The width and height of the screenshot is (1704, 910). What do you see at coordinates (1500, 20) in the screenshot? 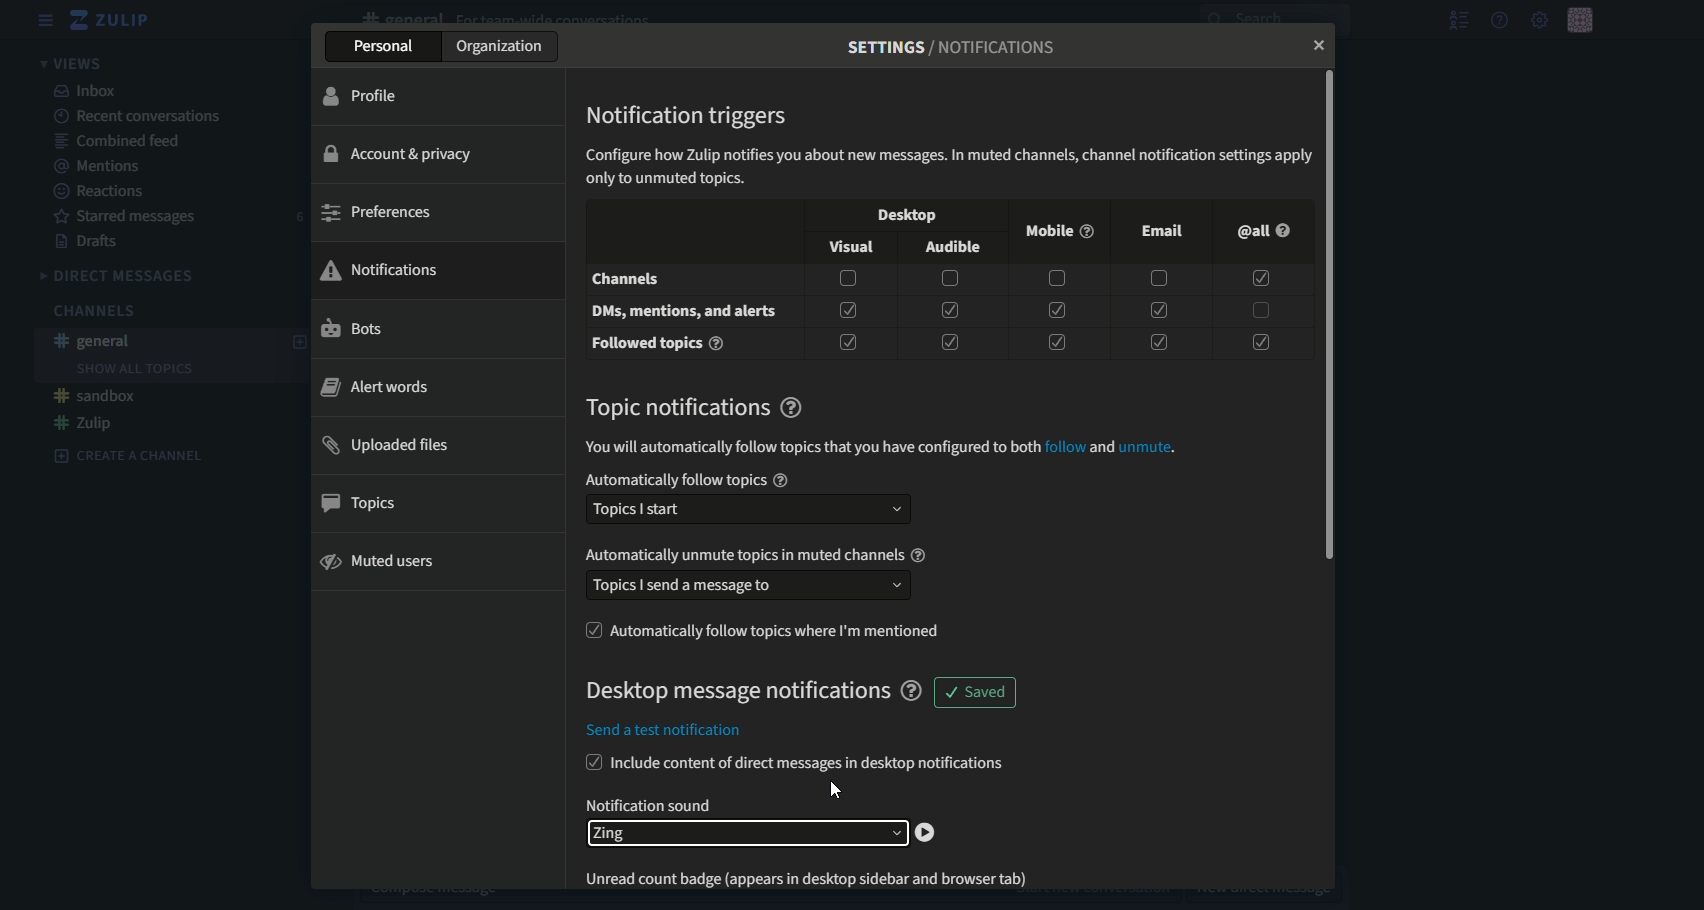
I see `help menu` at bounding box center [1500, 20].